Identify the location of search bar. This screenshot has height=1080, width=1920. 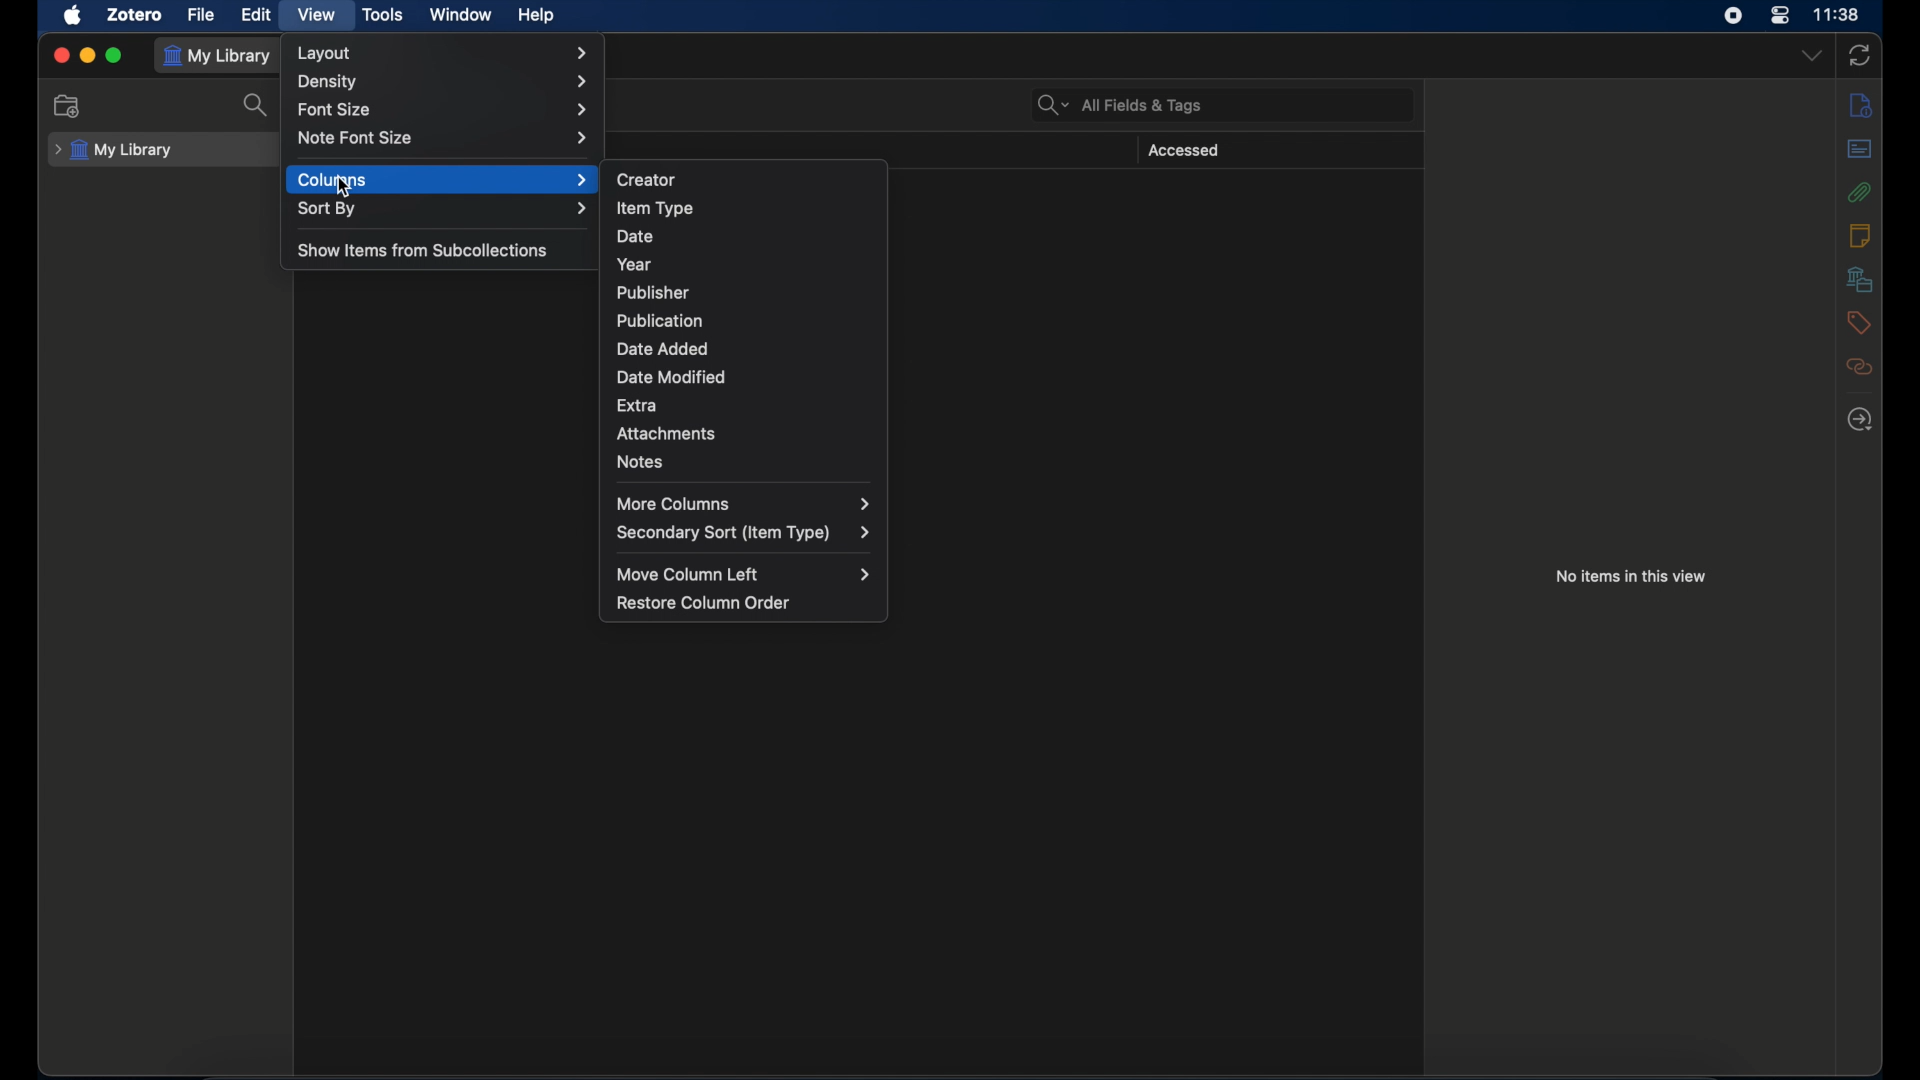
(1120, 106).